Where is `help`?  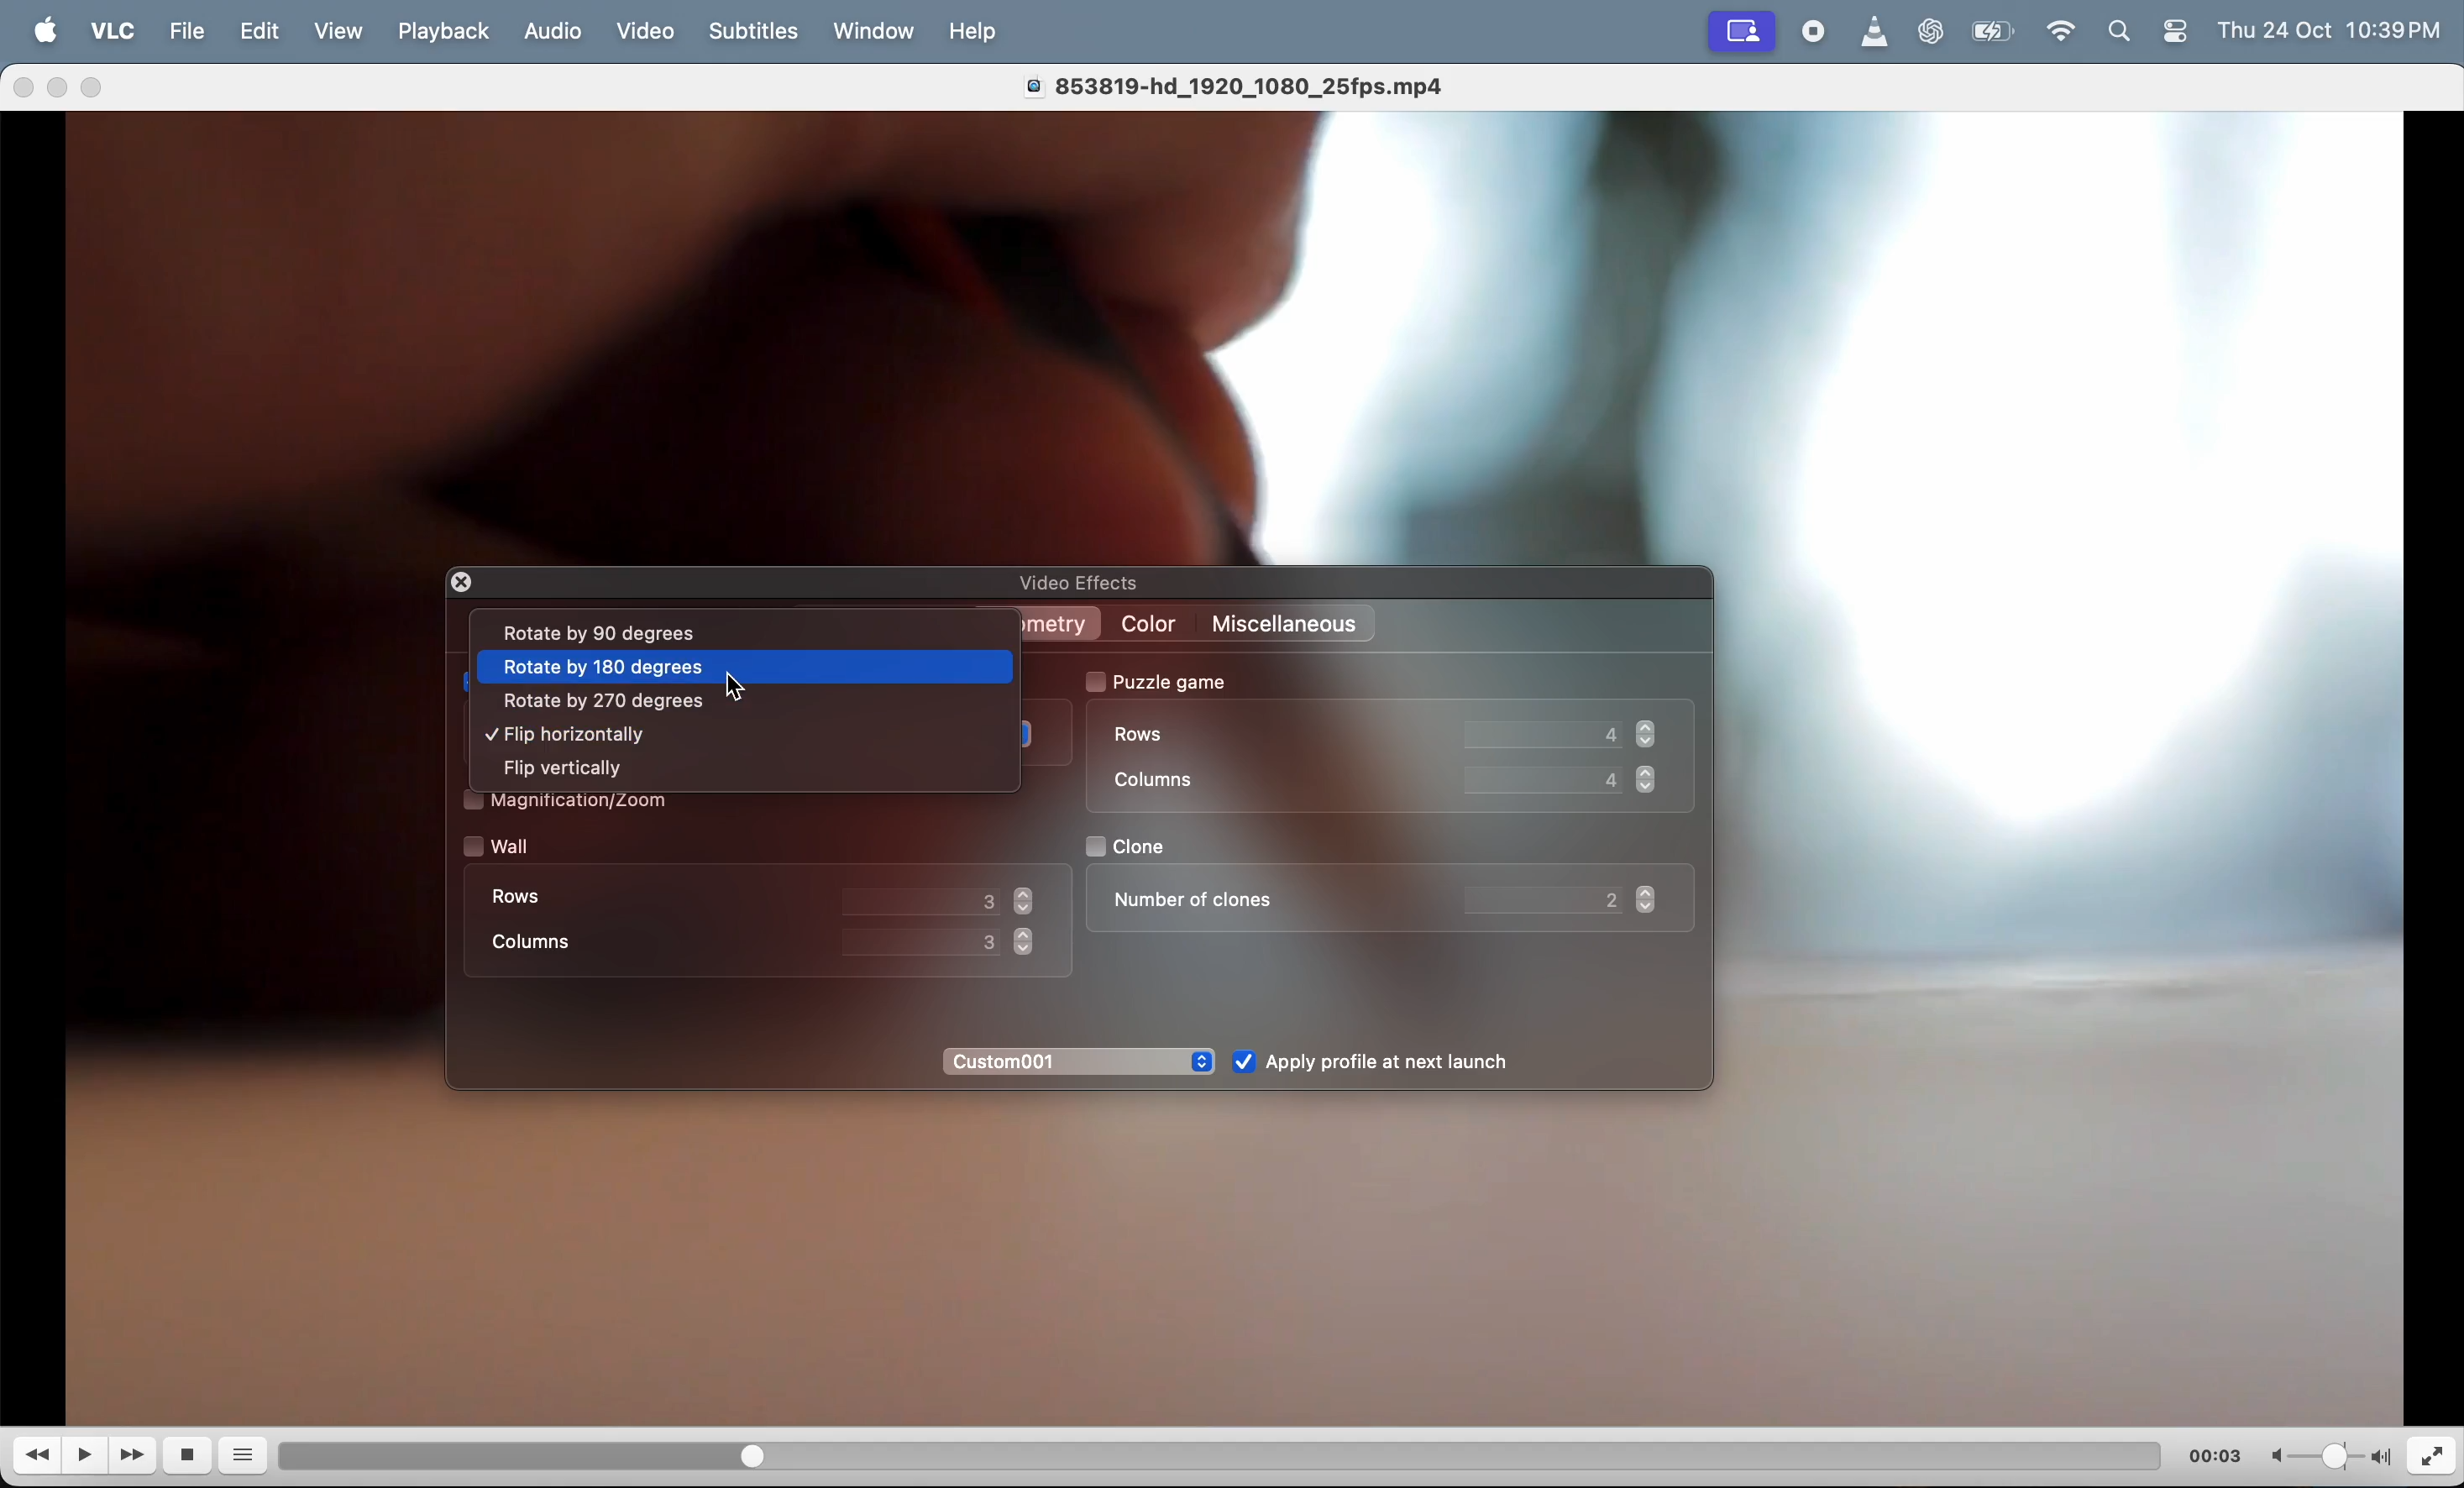
help is located at coordinates (978, 34).